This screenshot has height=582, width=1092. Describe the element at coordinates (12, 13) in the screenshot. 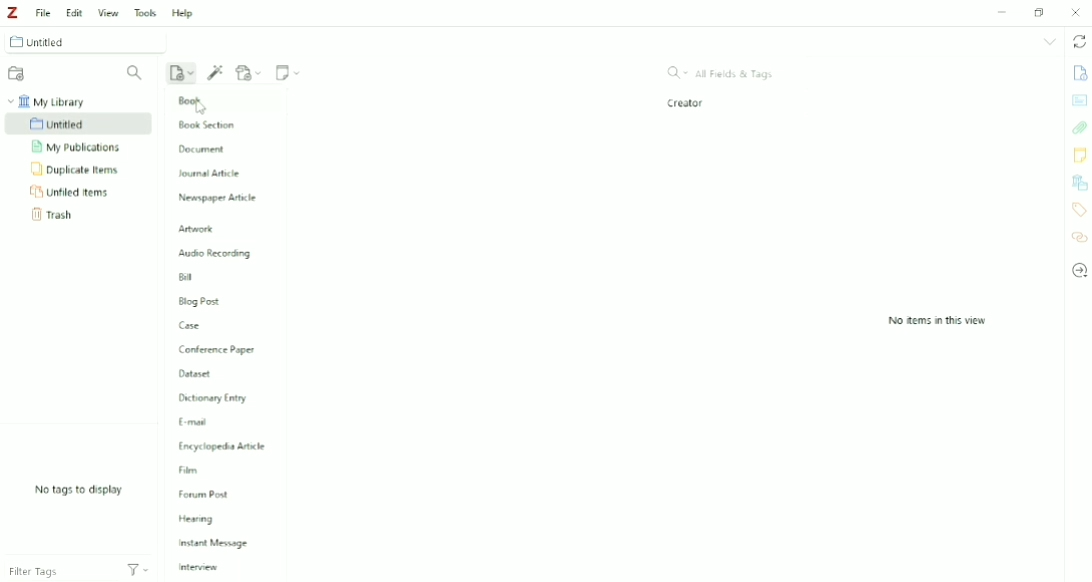

I see `Logo` at that location.